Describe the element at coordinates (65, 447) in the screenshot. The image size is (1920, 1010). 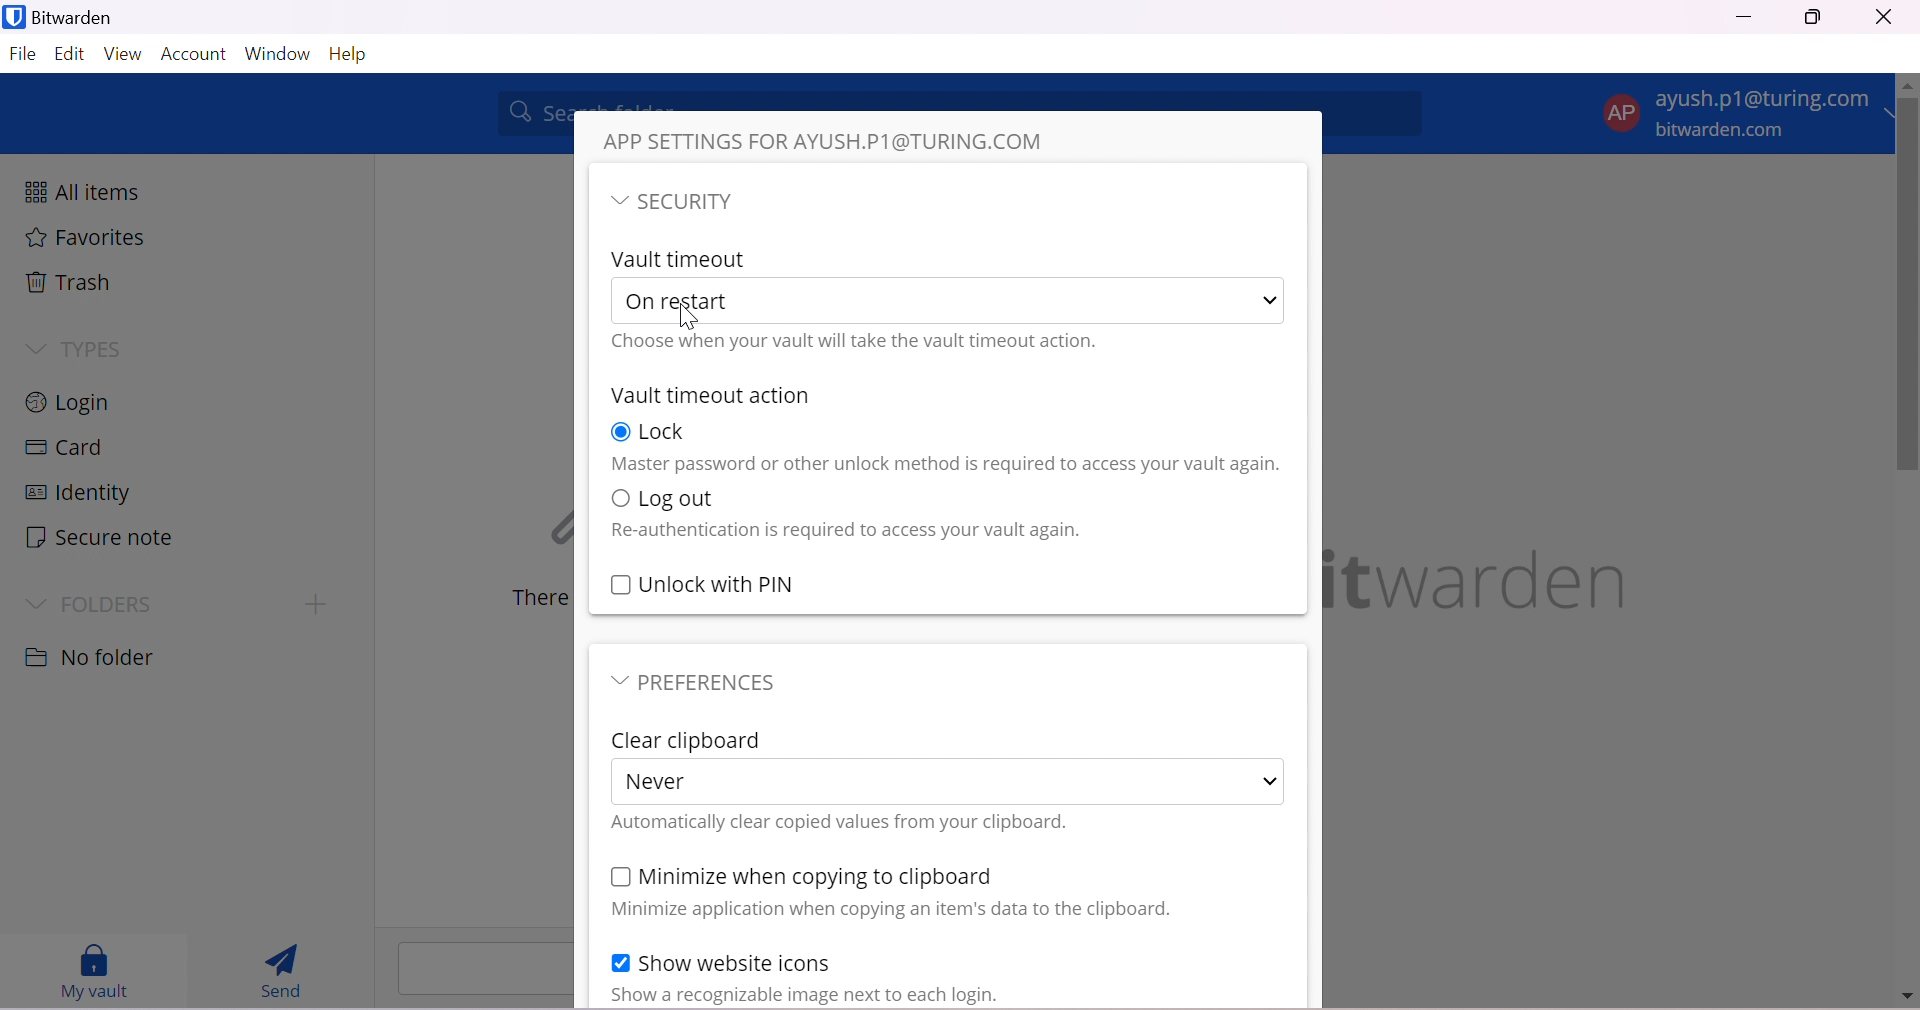
I see `Card` at that location.